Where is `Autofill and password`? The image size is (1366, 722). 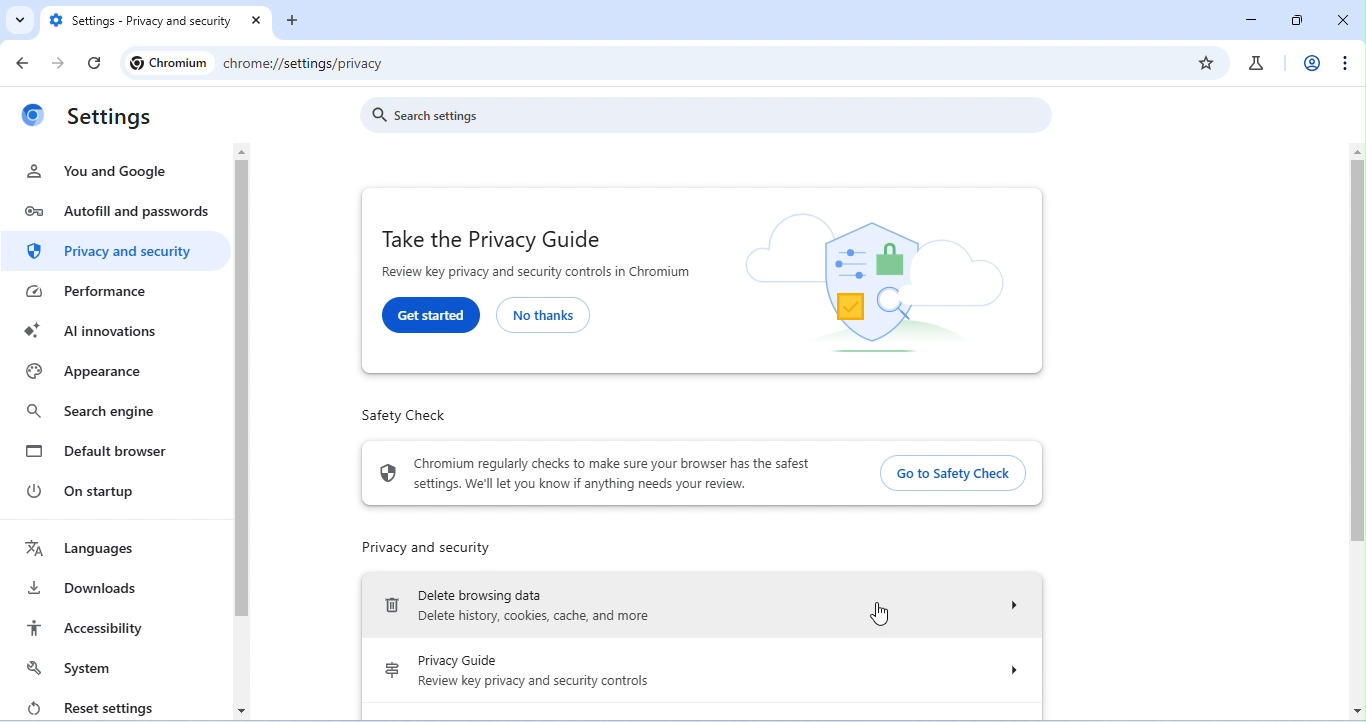 Autofill and password is located at coordinates (117, 214).